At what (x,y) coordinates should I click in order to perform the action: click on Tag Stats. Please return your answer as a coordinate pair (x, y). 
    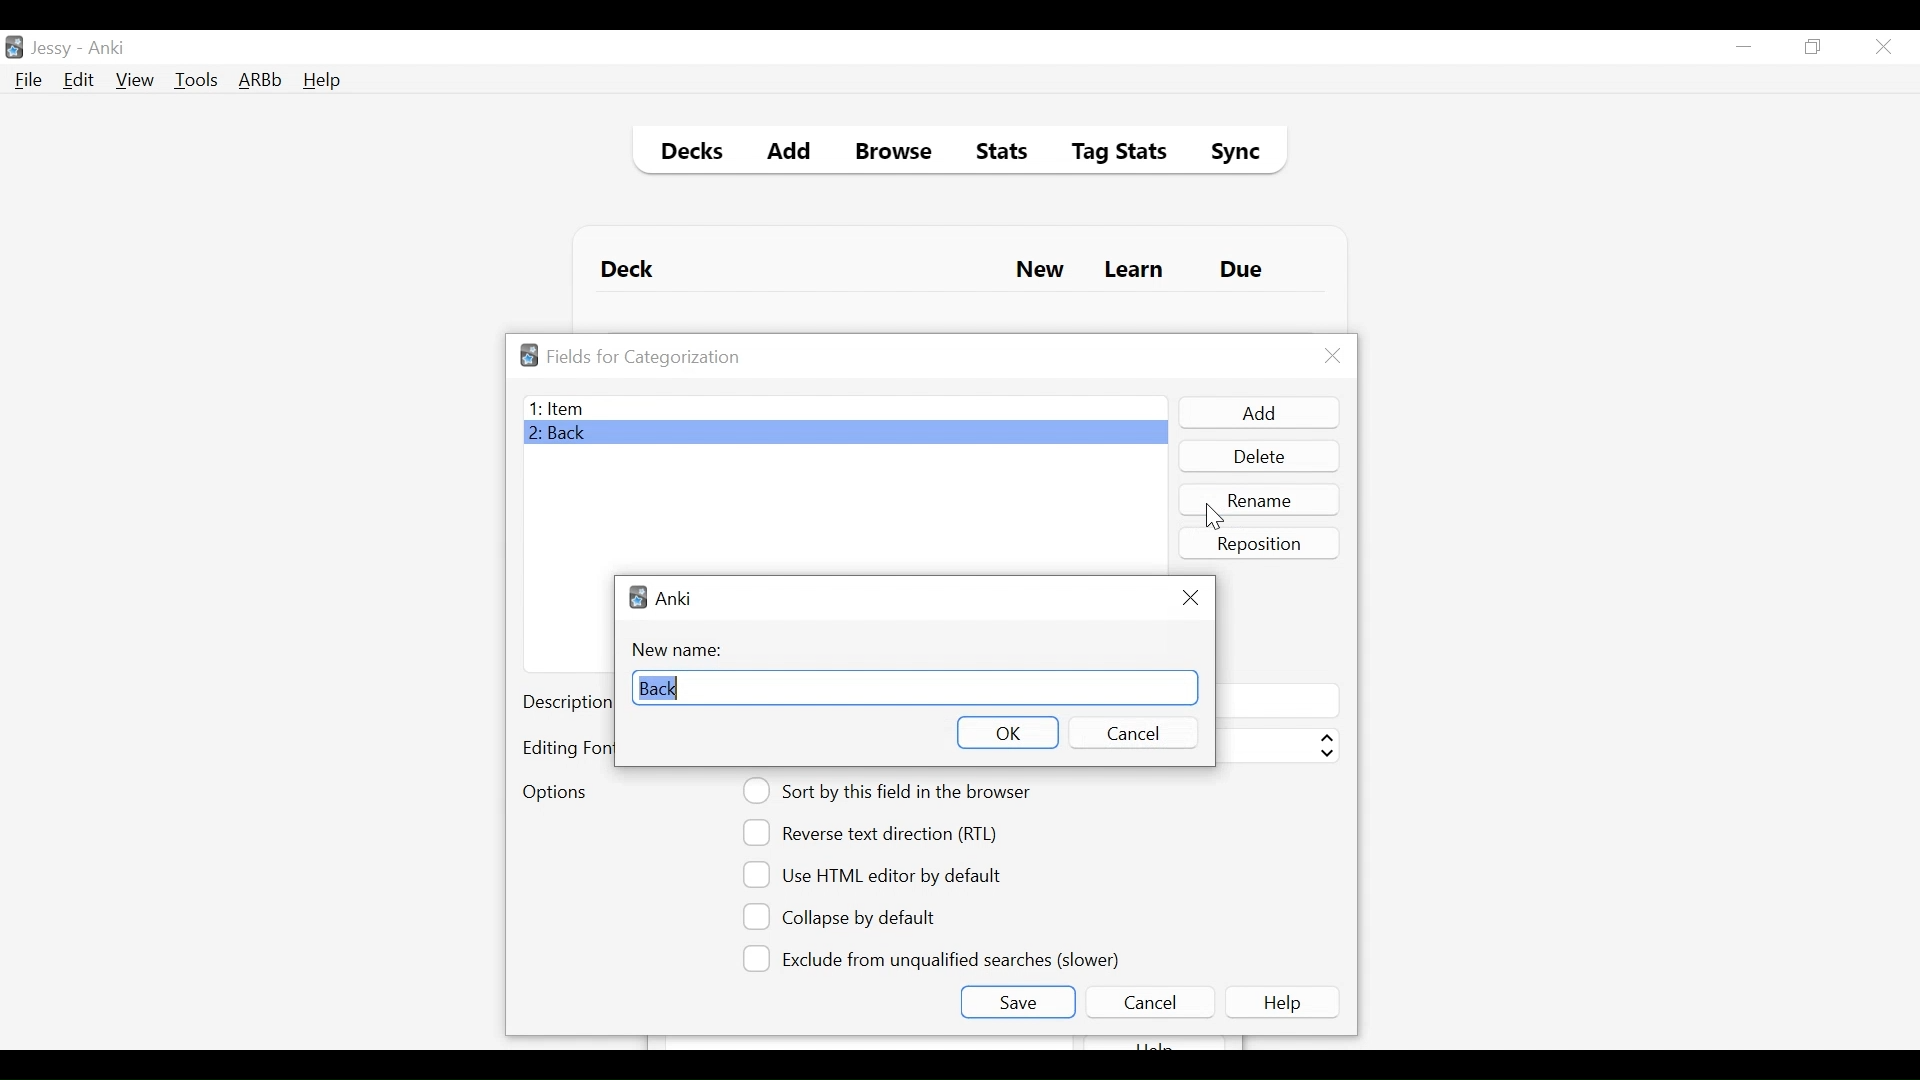
    Looking at the image, I should click on (1108, 154).